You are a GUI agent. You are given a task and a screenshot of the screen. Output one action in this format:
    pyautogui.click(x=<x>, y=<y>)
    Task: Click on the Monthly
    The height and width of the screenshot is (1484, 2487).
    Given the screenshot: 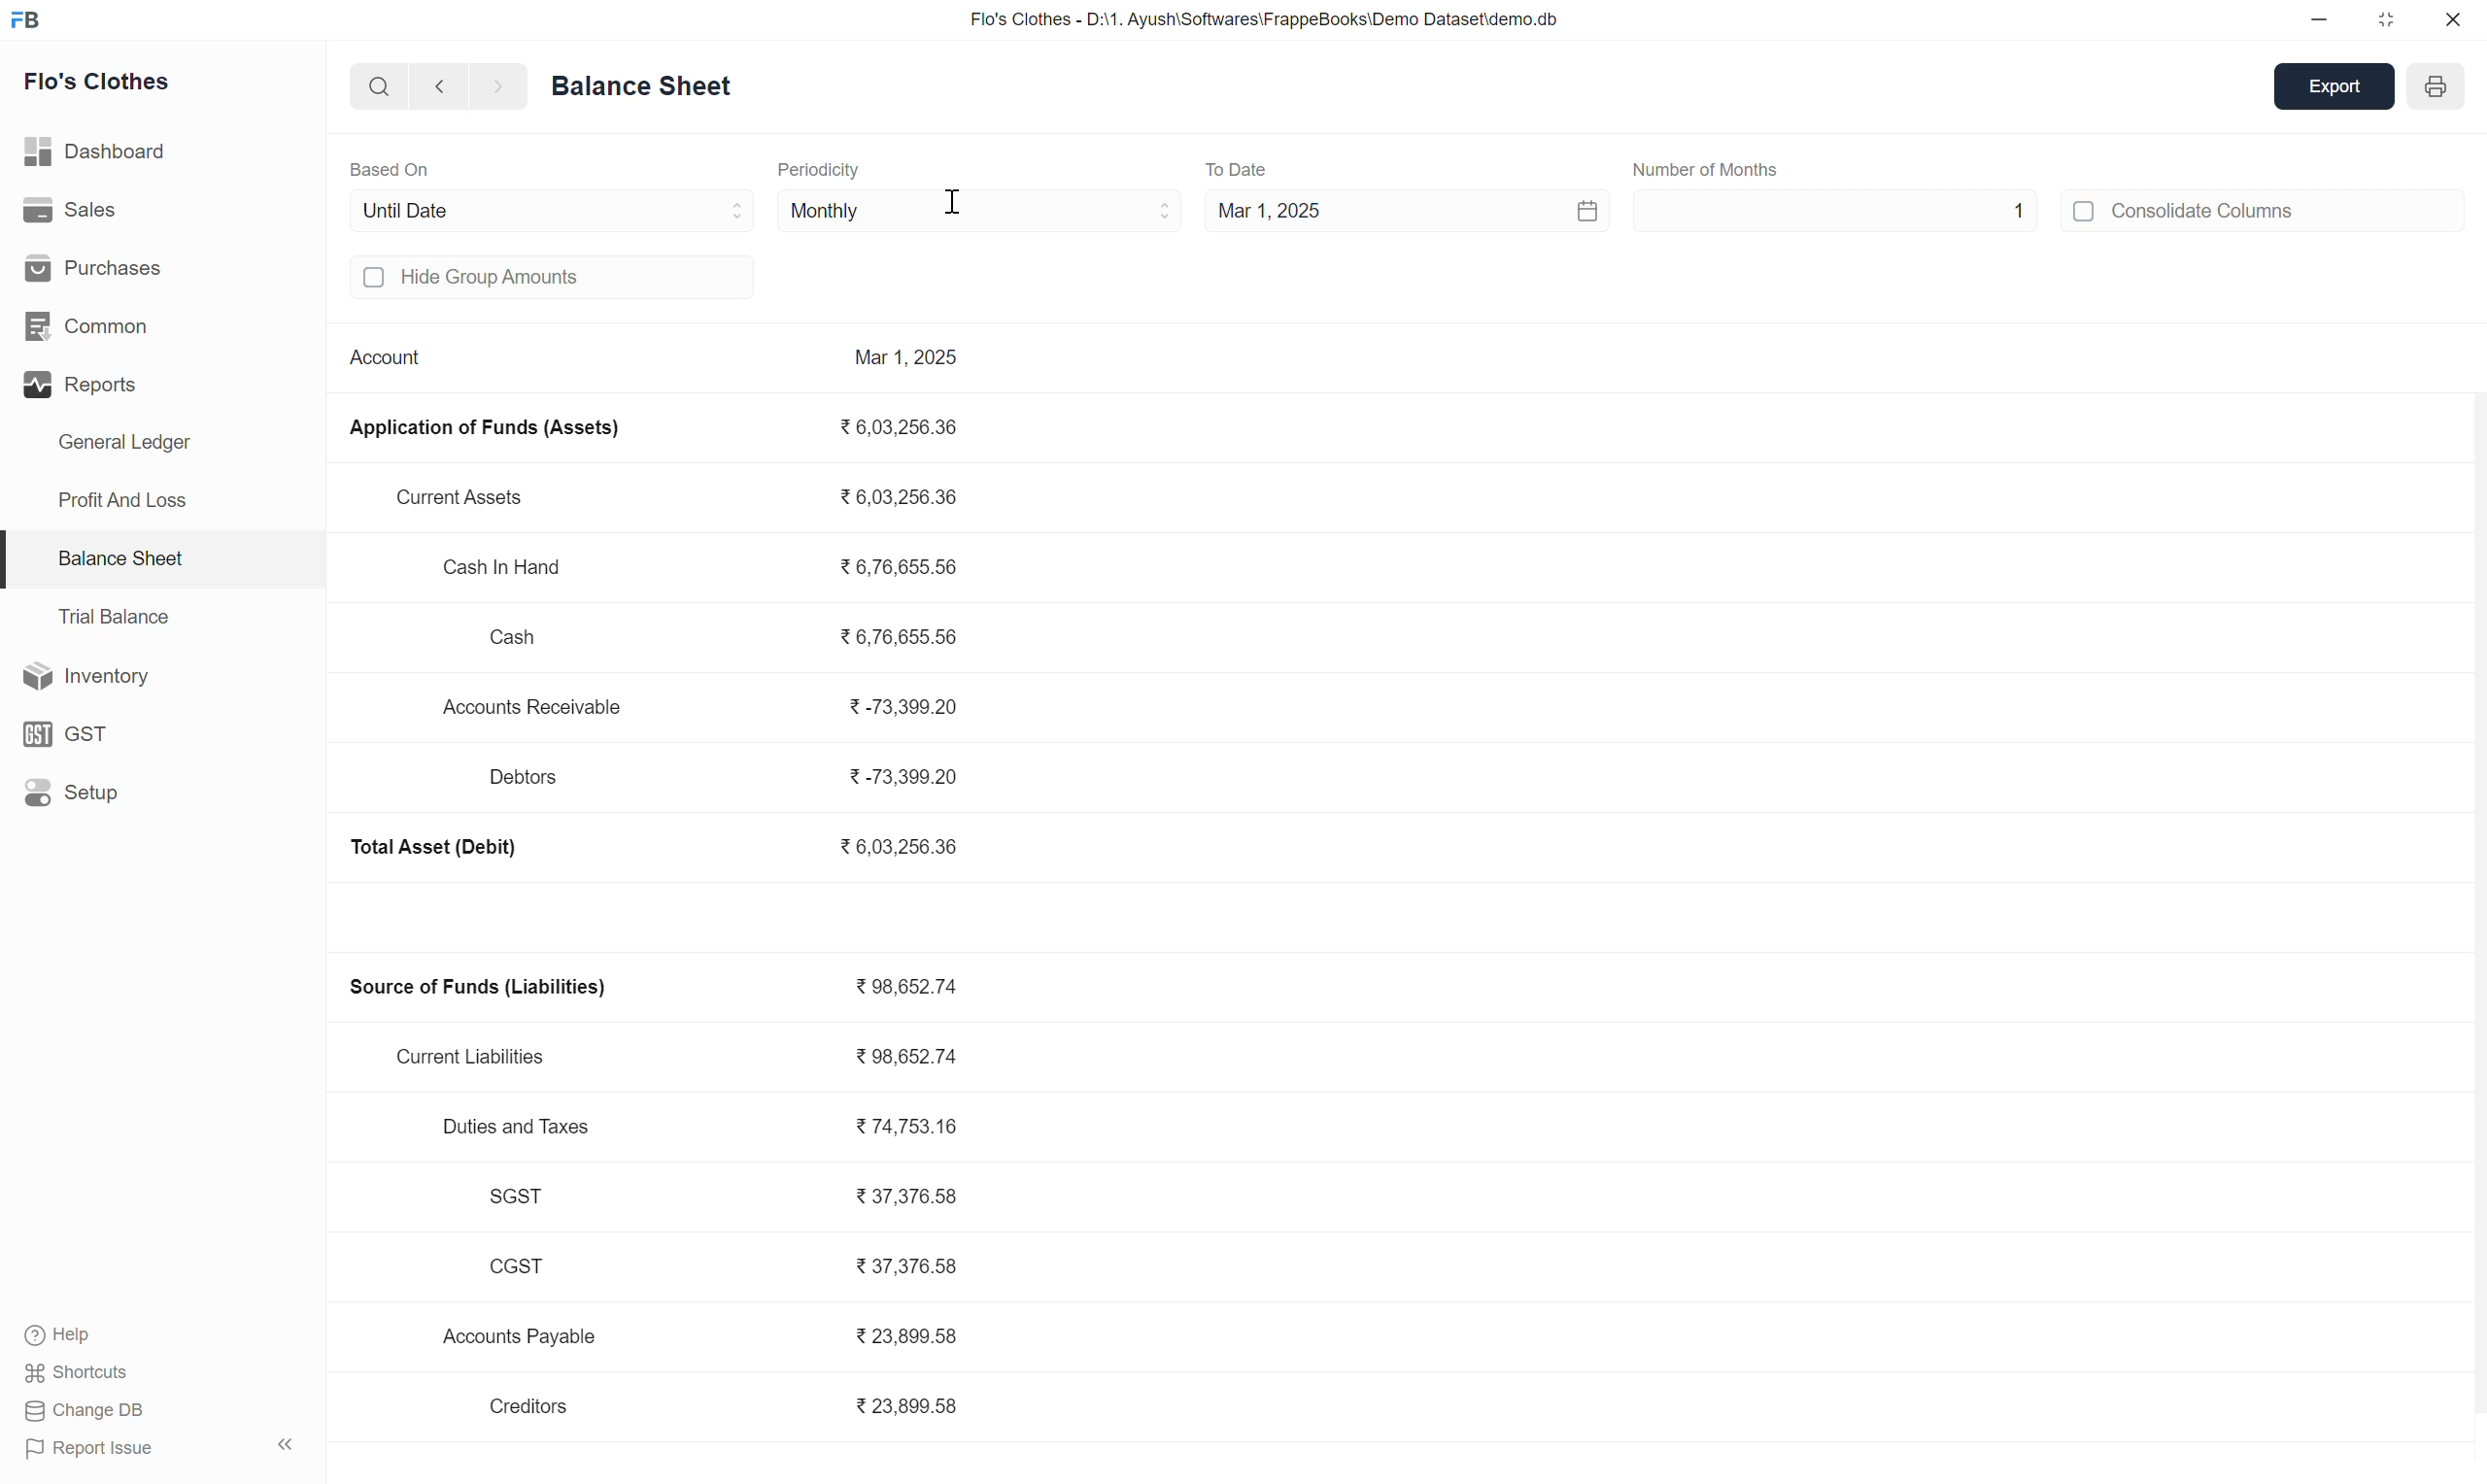 What is the action you would take?
    pyautogui.click(x=972, y=209)
    